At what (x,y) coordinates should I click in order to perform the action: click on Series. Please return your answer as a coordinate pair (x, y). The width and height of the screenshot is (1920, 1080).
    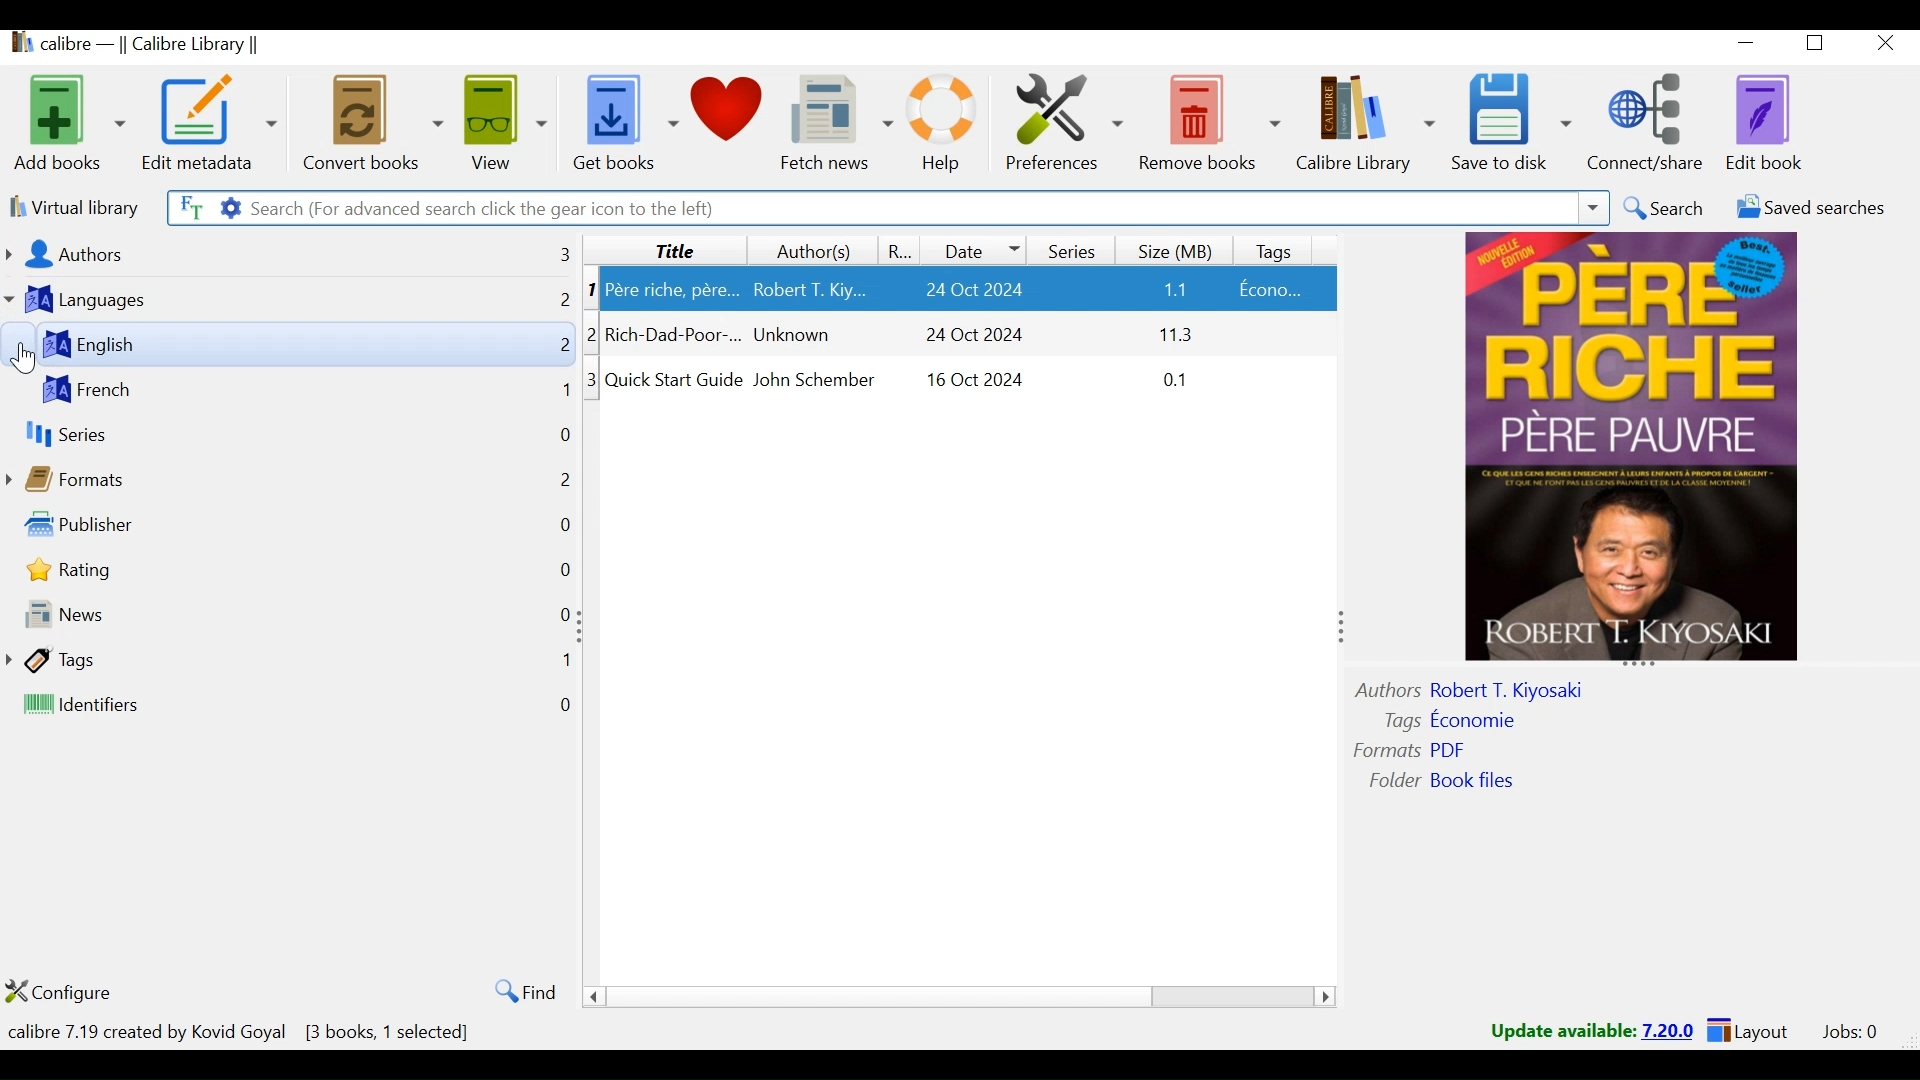
    Looking at the image, I should click on (1069, 248).